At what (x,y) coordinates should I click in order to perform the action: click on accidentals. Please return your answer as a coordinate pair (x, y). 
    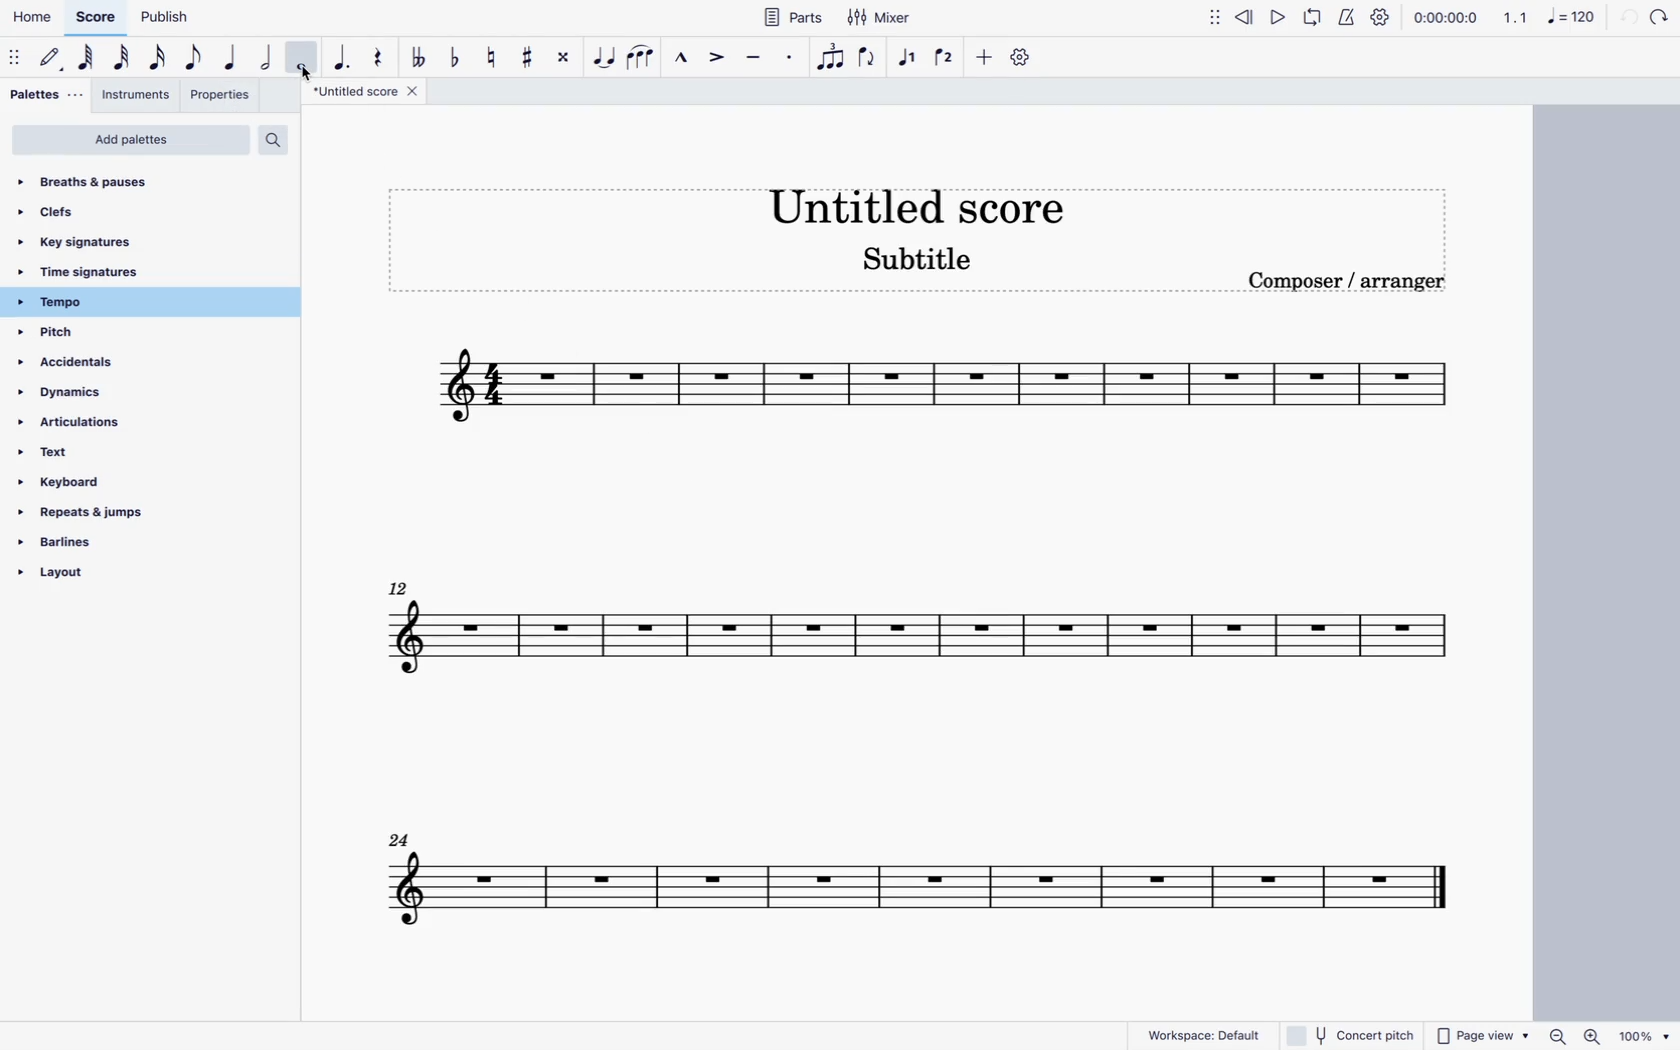
    Looking at the image, I should click on (79, 362).